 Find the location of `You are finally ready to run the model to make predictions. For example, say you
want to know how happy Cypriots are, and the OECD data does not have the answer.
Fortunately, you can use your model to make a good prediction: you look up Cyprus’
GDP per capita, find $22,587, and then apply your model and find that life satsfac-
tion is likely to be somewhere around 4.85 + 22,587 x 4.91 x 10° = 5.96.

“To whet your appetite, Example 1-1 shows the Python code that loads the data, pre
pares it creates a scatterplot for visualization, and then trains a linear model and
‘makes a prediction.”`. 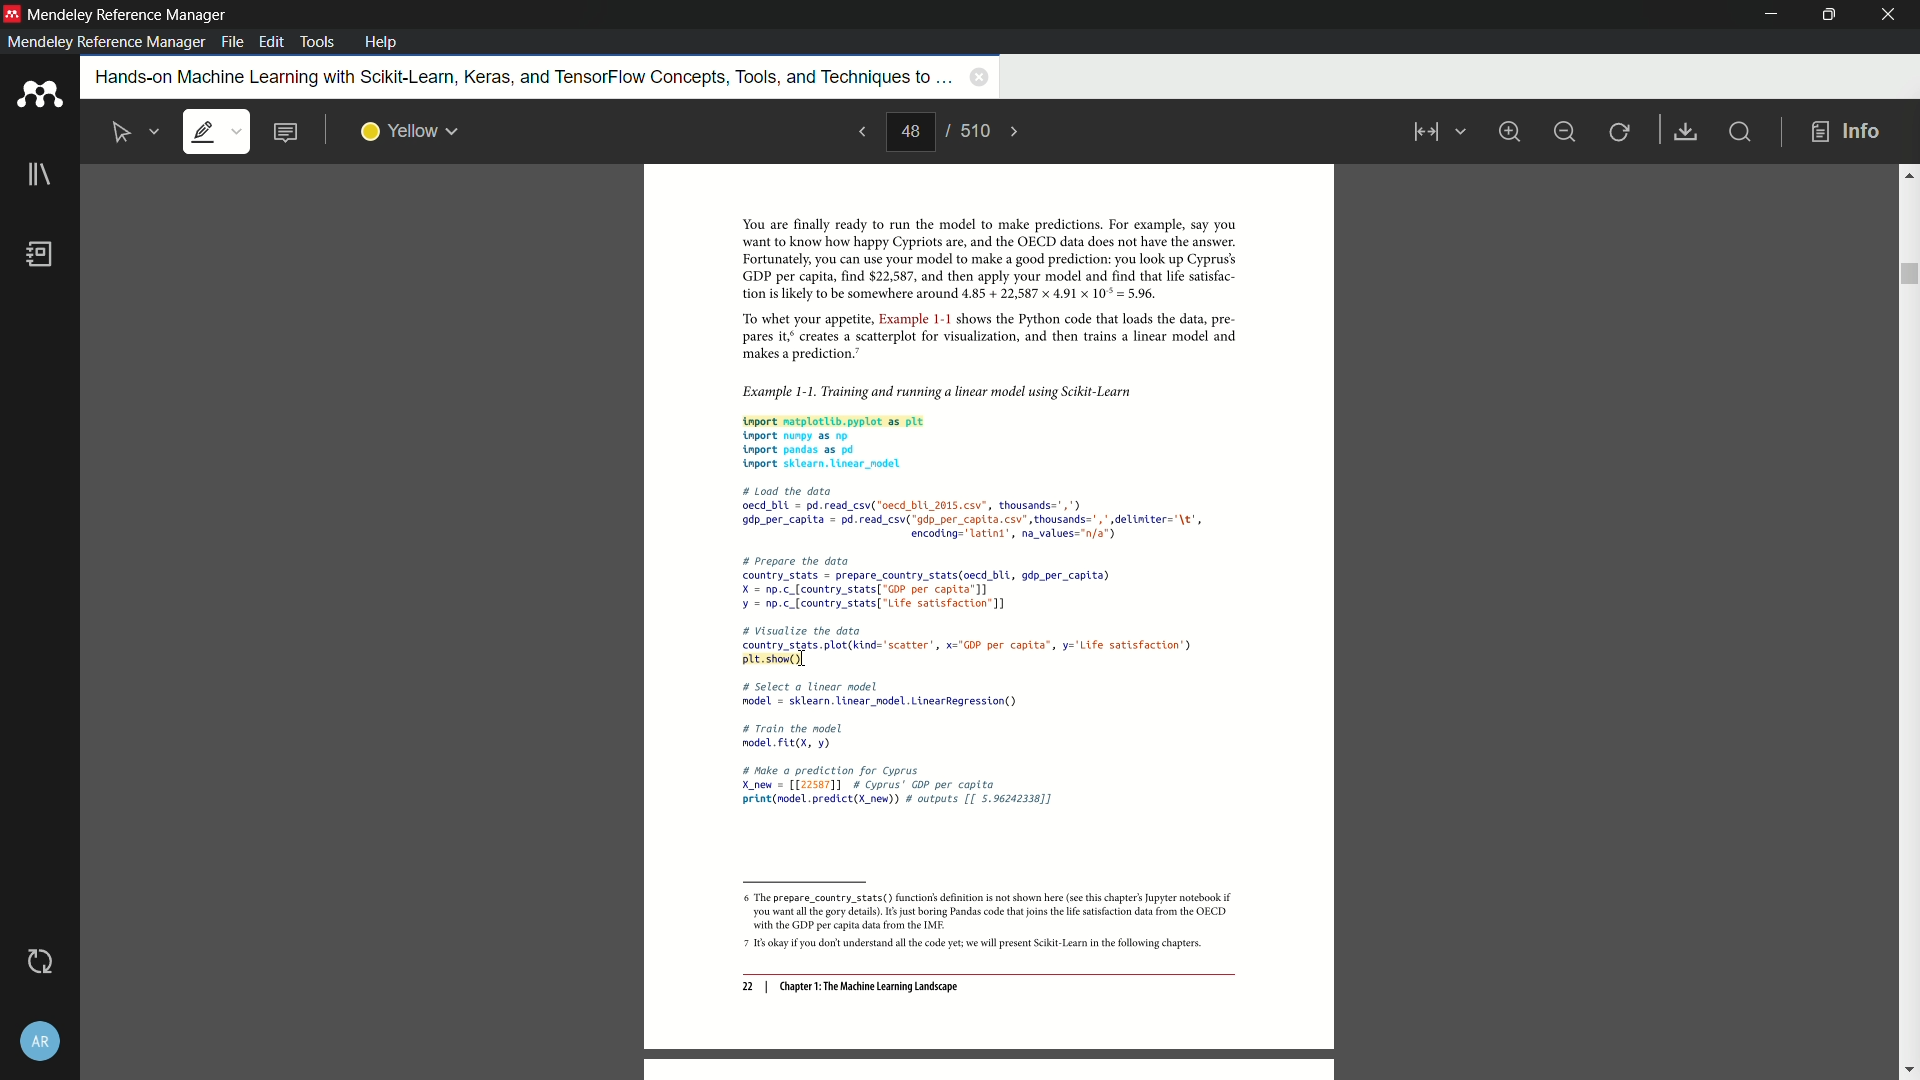

You are finally ready to run the model to make predictions. For example, say you
want to know how happy Cypriots are, and the OECD data does not have the answer.
Fortunately, you can use your model to make a good prediction: you look up Cyprus’
GDP per capita, find $22,587, and then apply your model and find that life satsfac-
tion is likely to be somewhere around 4.85 + 22,587 x 4.91 x 10° = 5.96.

“To whet your appetite, Example 1-1 shows the Python code that loads the data, pre
pares it creates a scatterplot for visualization, and then trains a linear model and
‘makes a prediction.” is located at coordinates (977, 290).